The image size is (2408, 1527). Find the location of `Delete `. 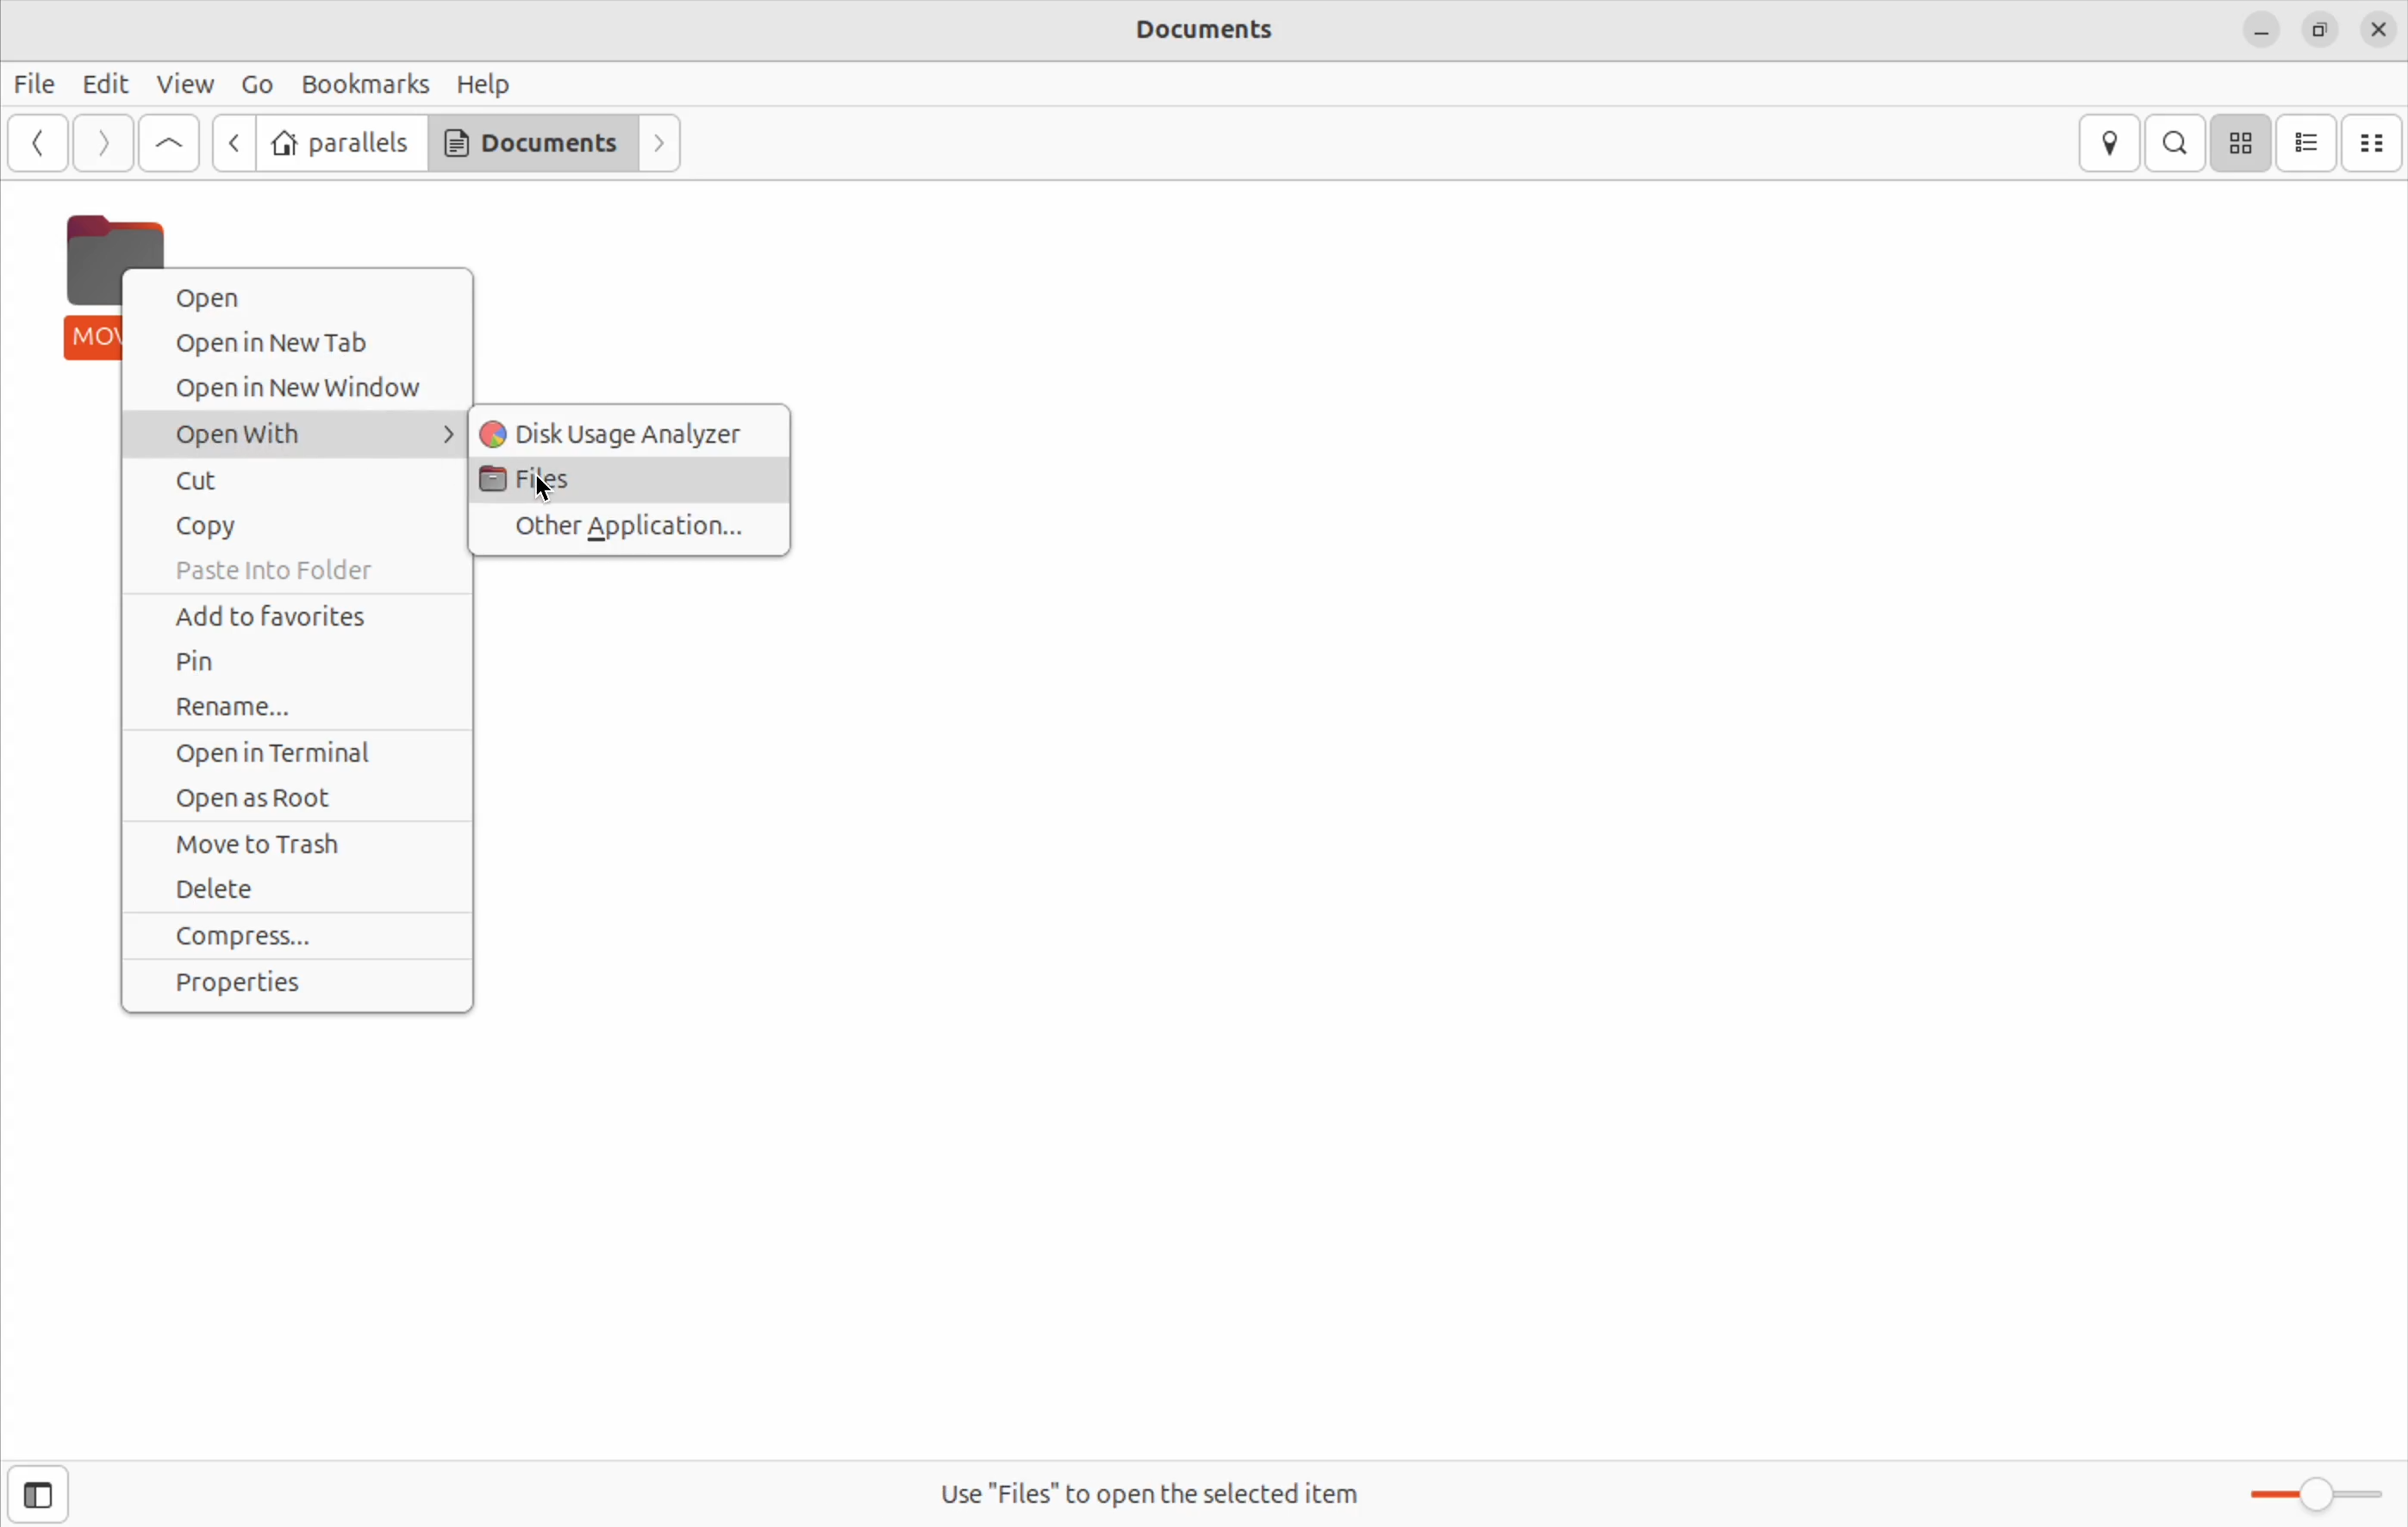

Delete  is located at coordinates (292, 893).